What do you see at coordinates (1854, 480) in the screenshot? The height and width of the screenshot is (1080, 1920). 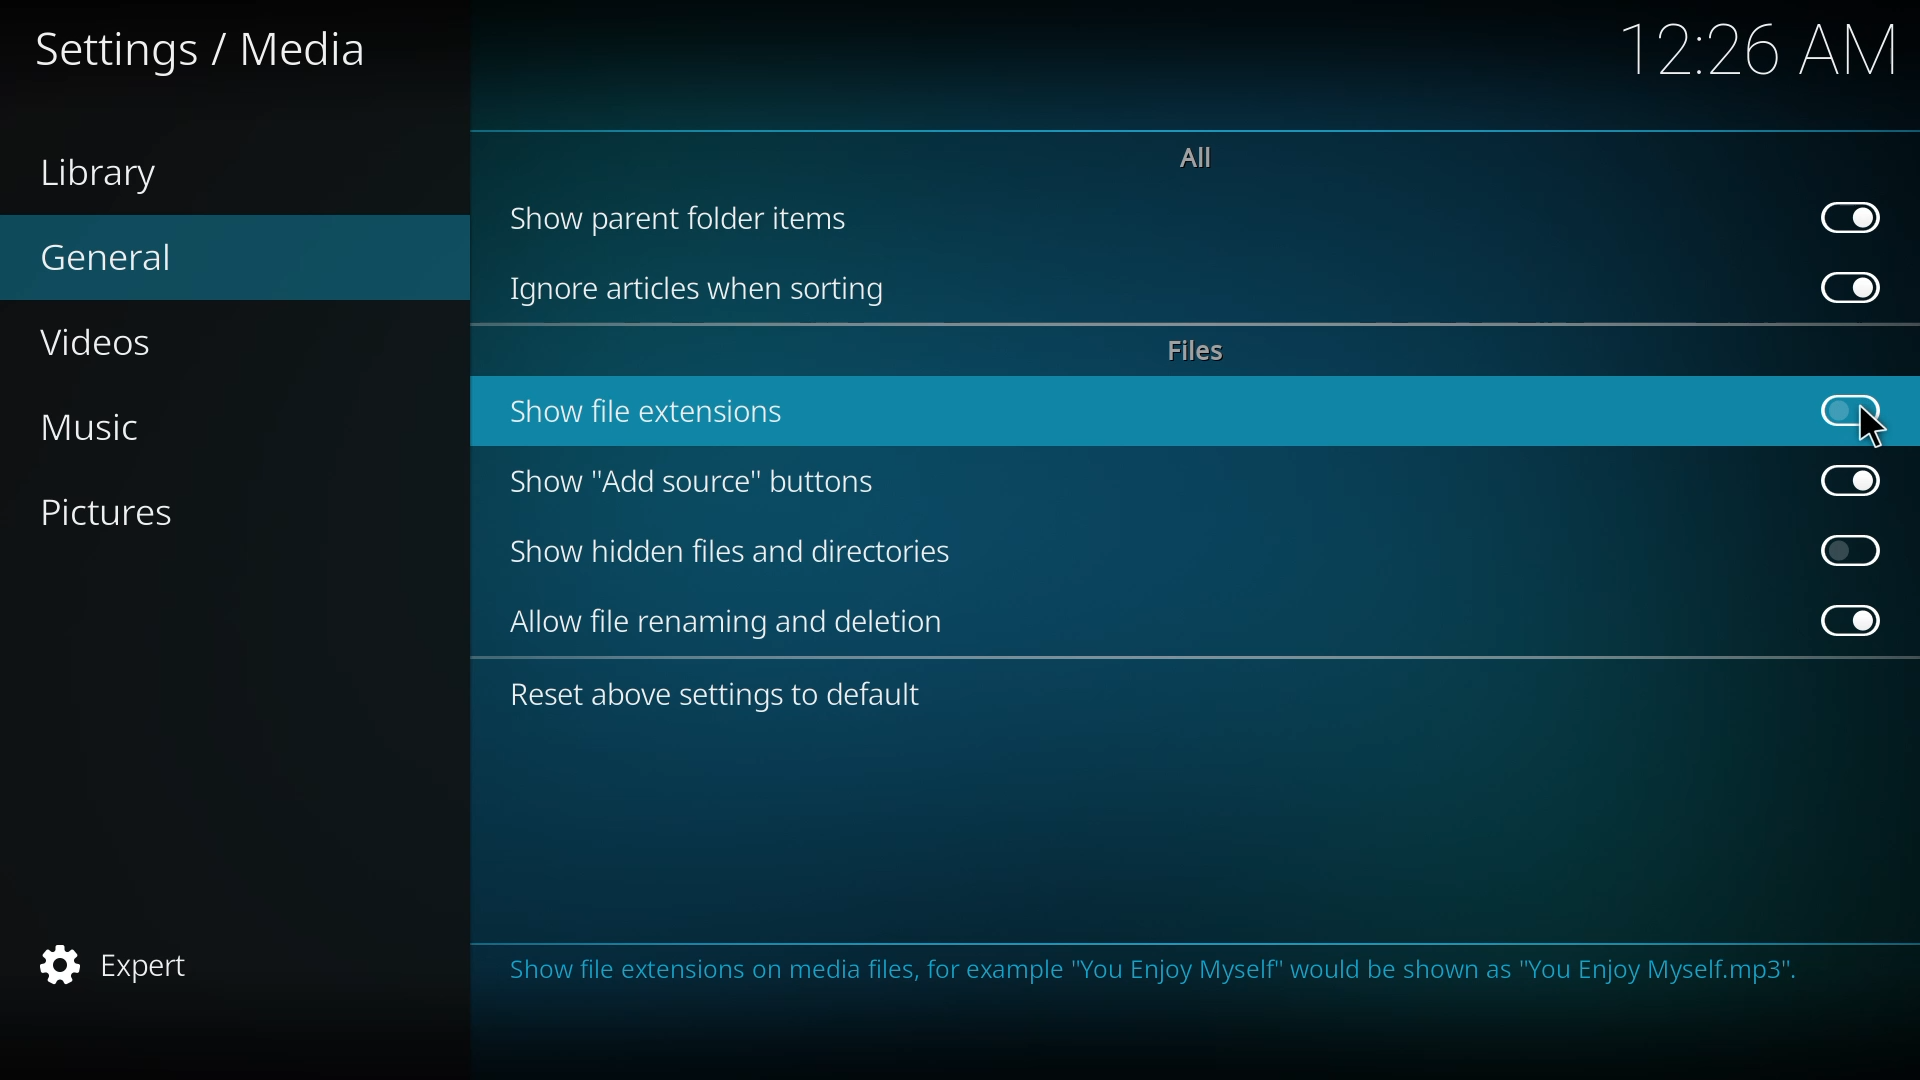 I see `enabled` at bounding box center [1854, 480].